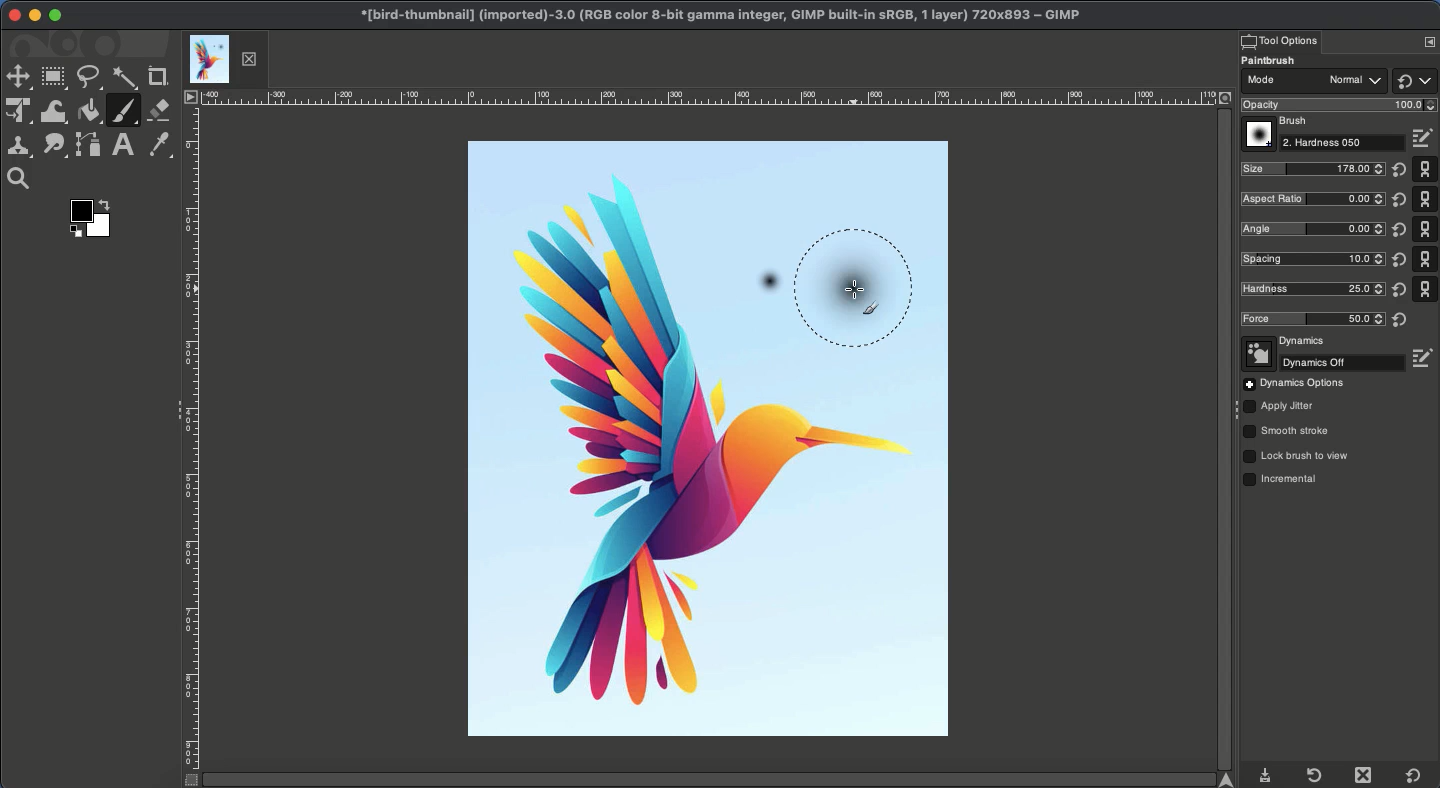 The image size is (1440, 788). Describe the element at coordinates (23, 179) in the screenshot. I see `Magnify` at that location.